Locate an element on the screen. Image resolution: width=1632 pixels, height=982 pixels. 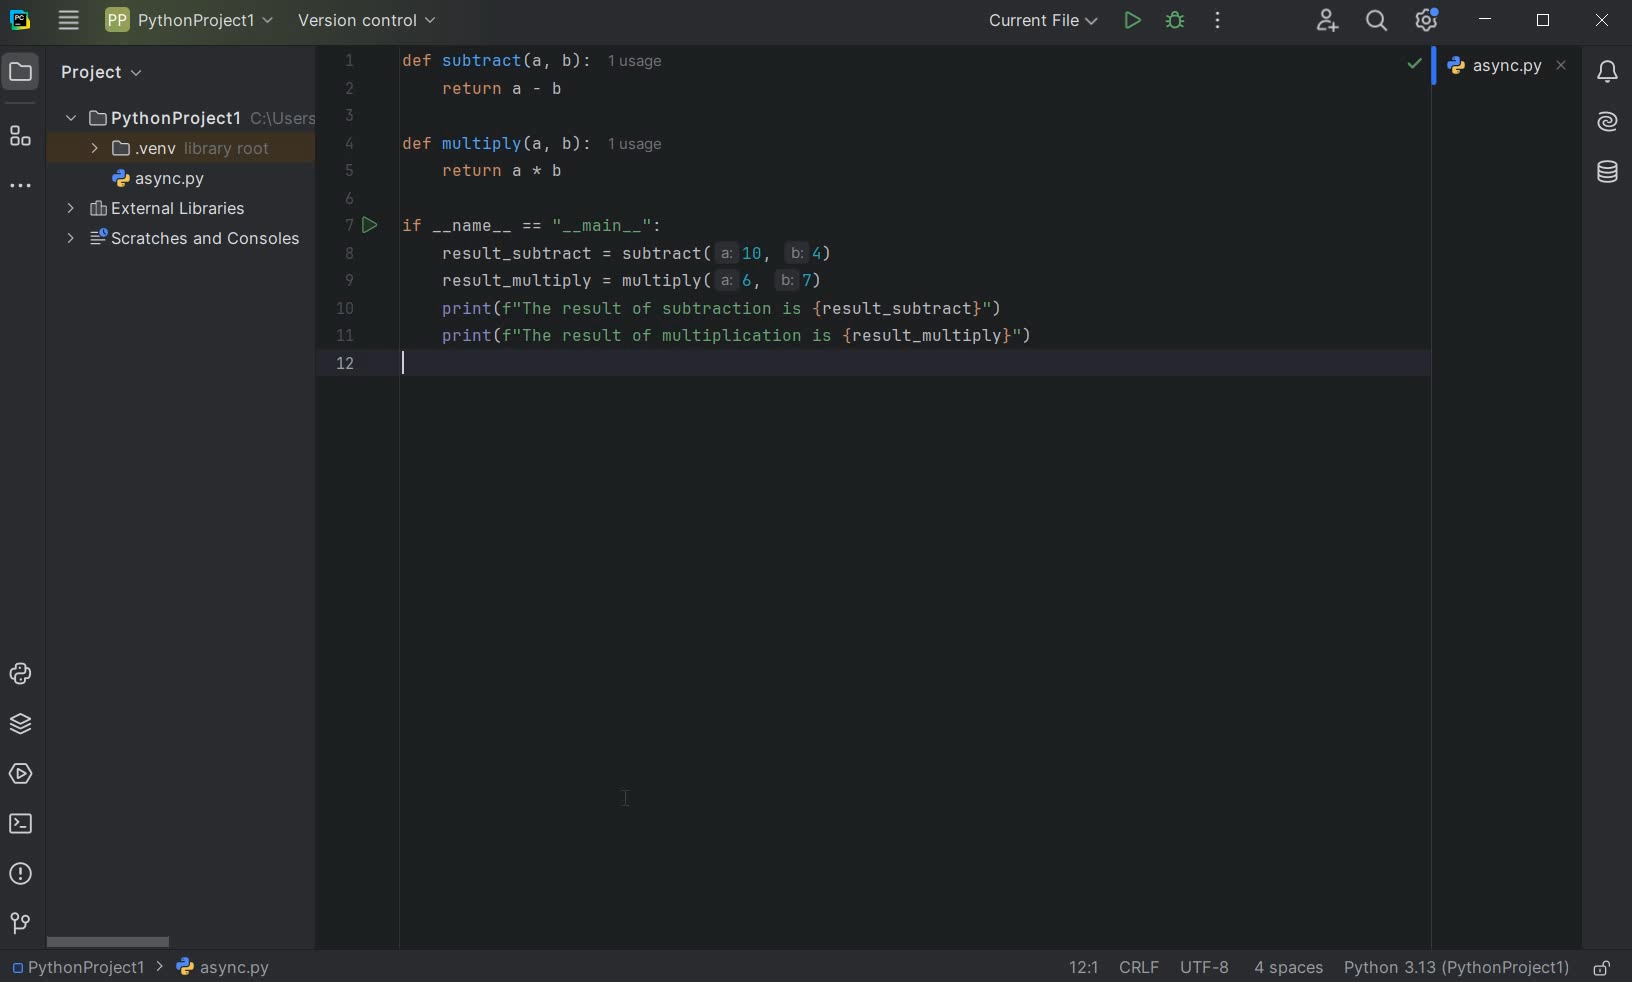
code with me is located at coordinates (1327, 22).